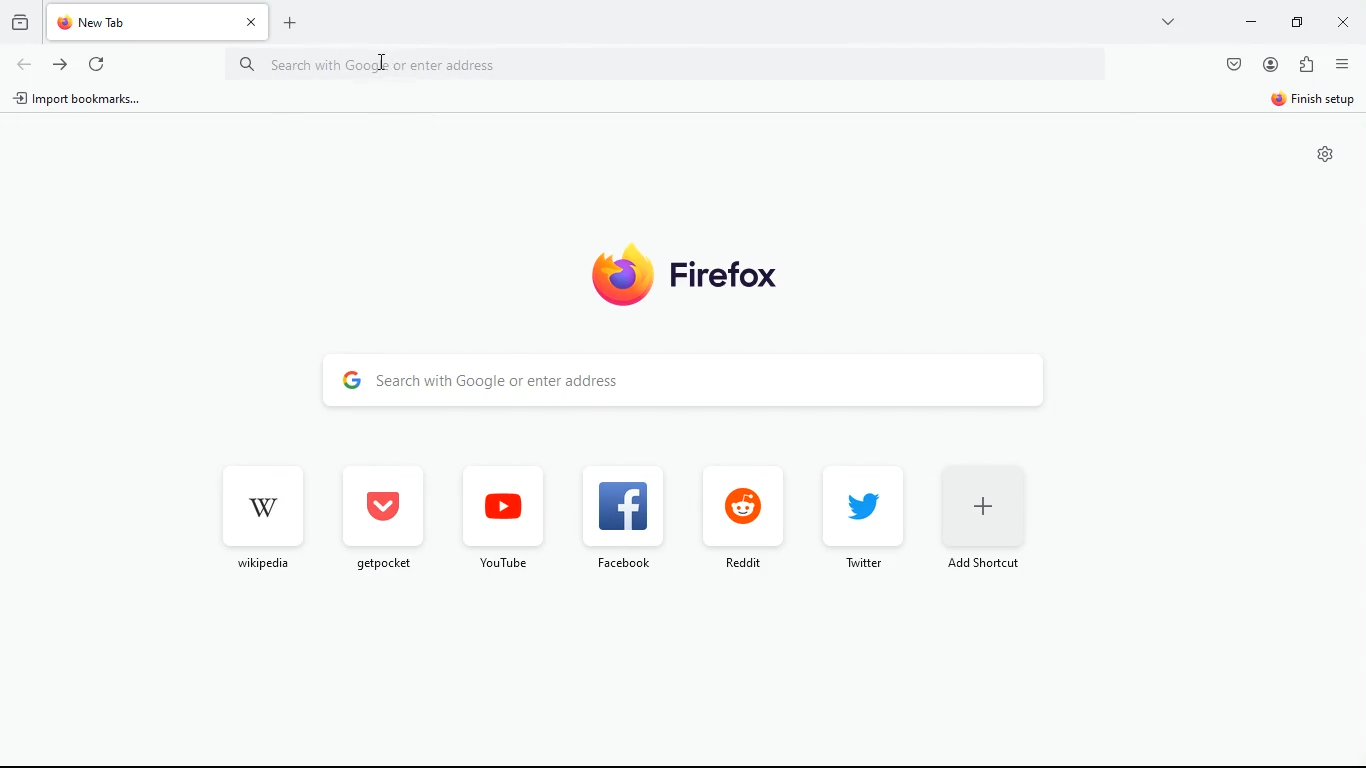  What do you see at coordinates (258, 515) in the screenshot?
I see `wikipedia` at bounding box center [258, 515].